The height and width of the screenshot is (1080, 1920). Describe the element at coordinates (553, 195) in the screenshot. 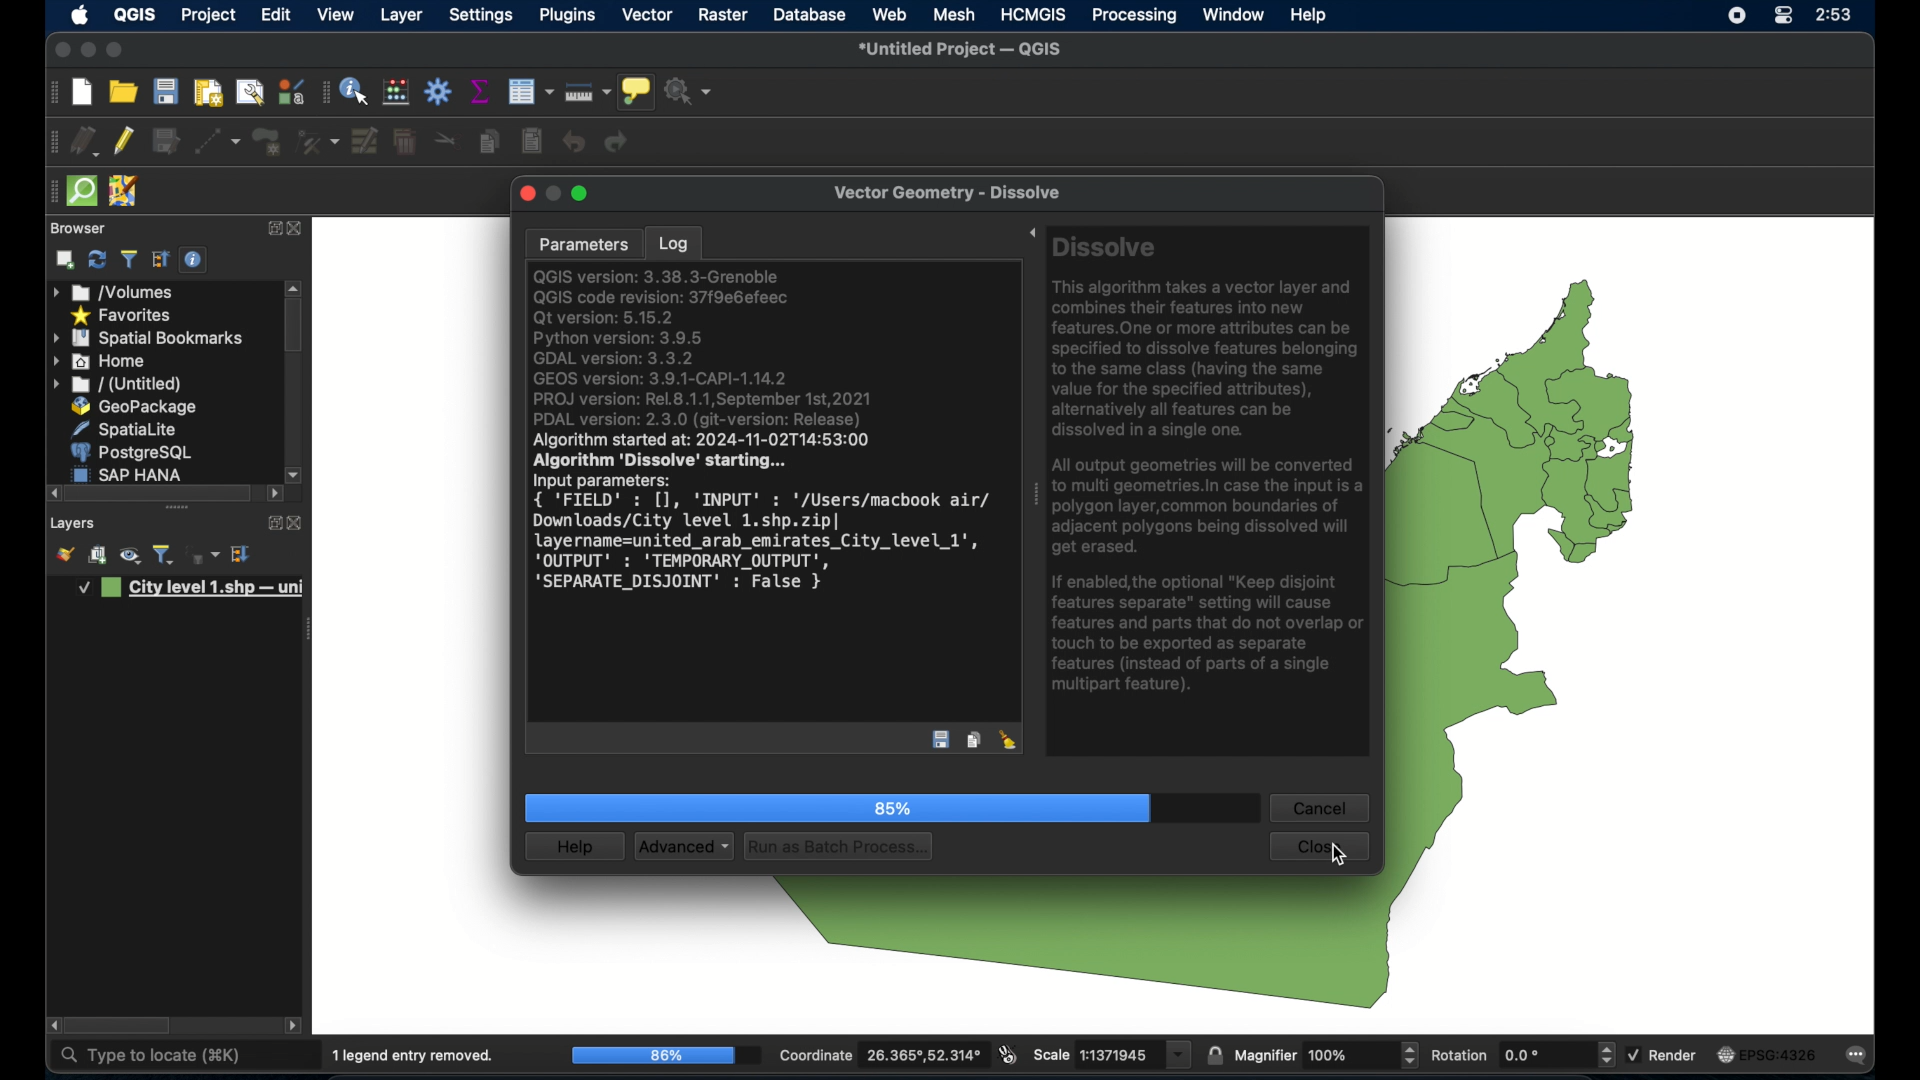

I see `inactive minimize button` at that location.